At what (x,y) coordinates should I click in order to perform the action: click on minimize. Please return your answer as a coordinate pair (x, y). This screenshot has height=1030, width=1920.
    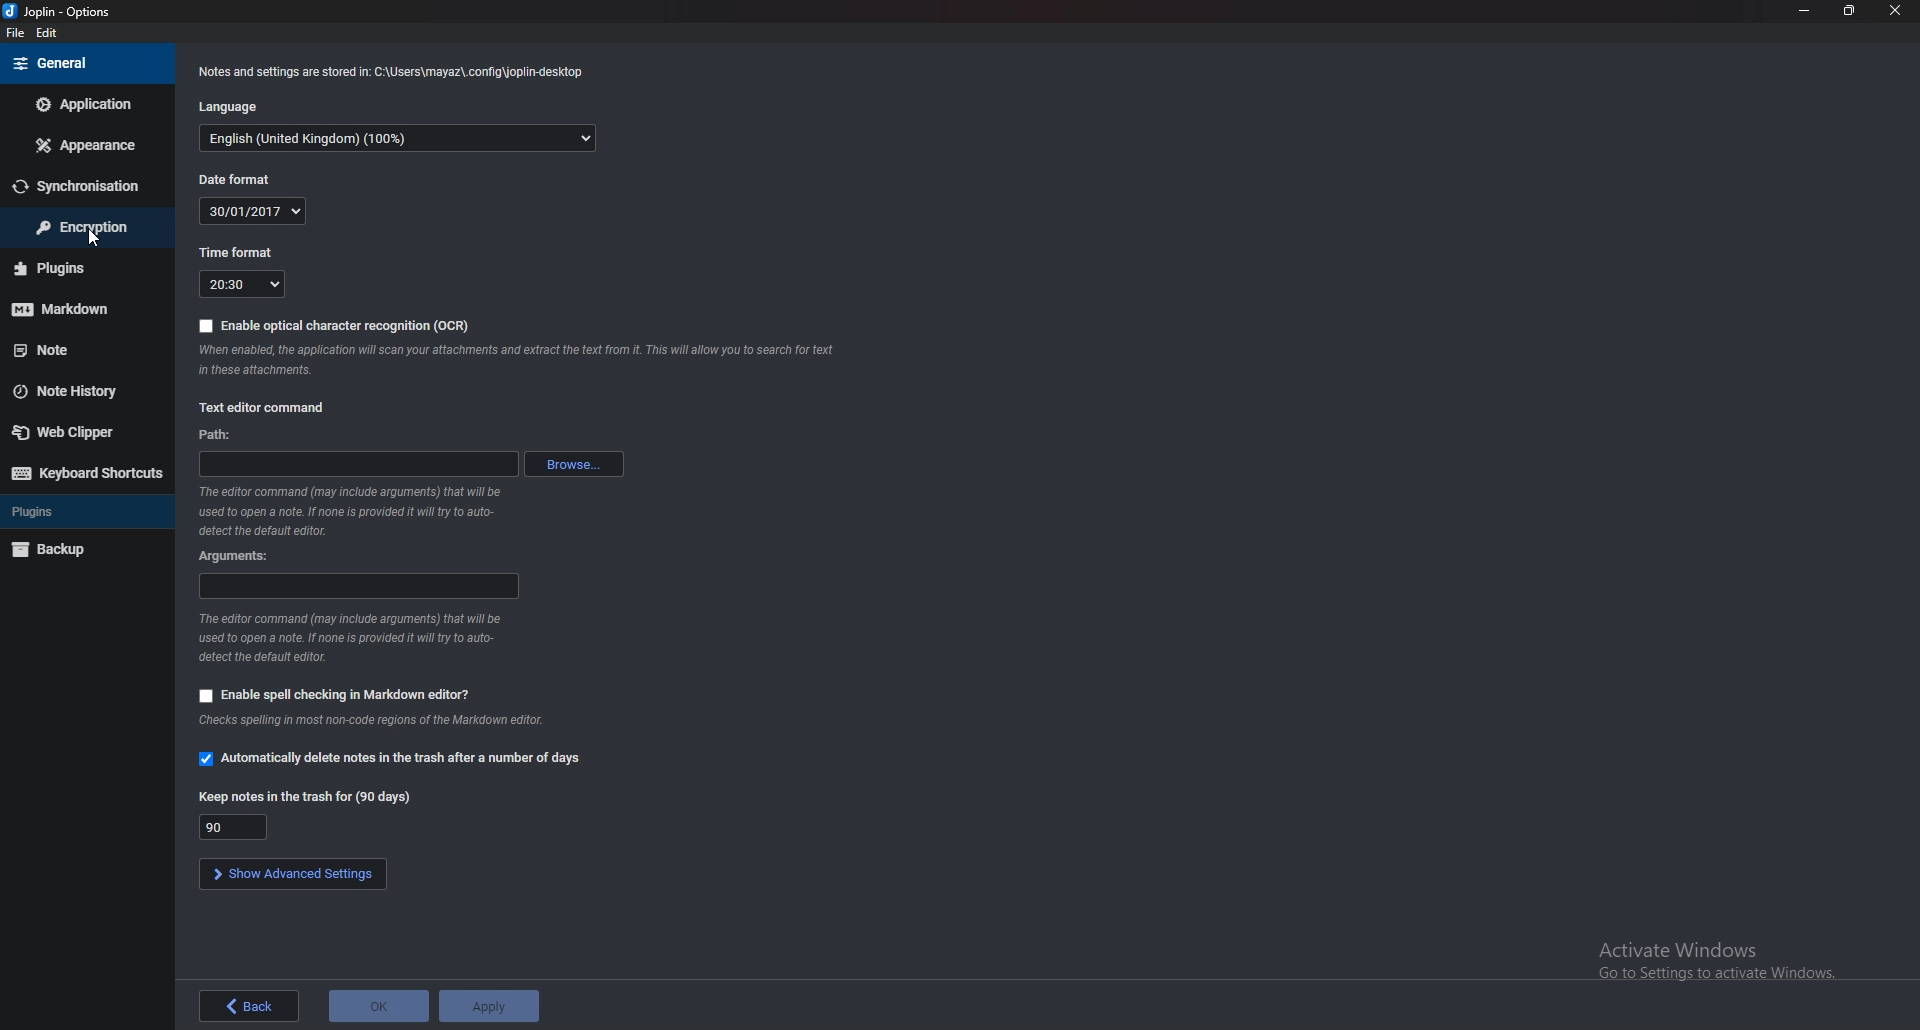
    Looking at the image, I should click on (1803, 10).